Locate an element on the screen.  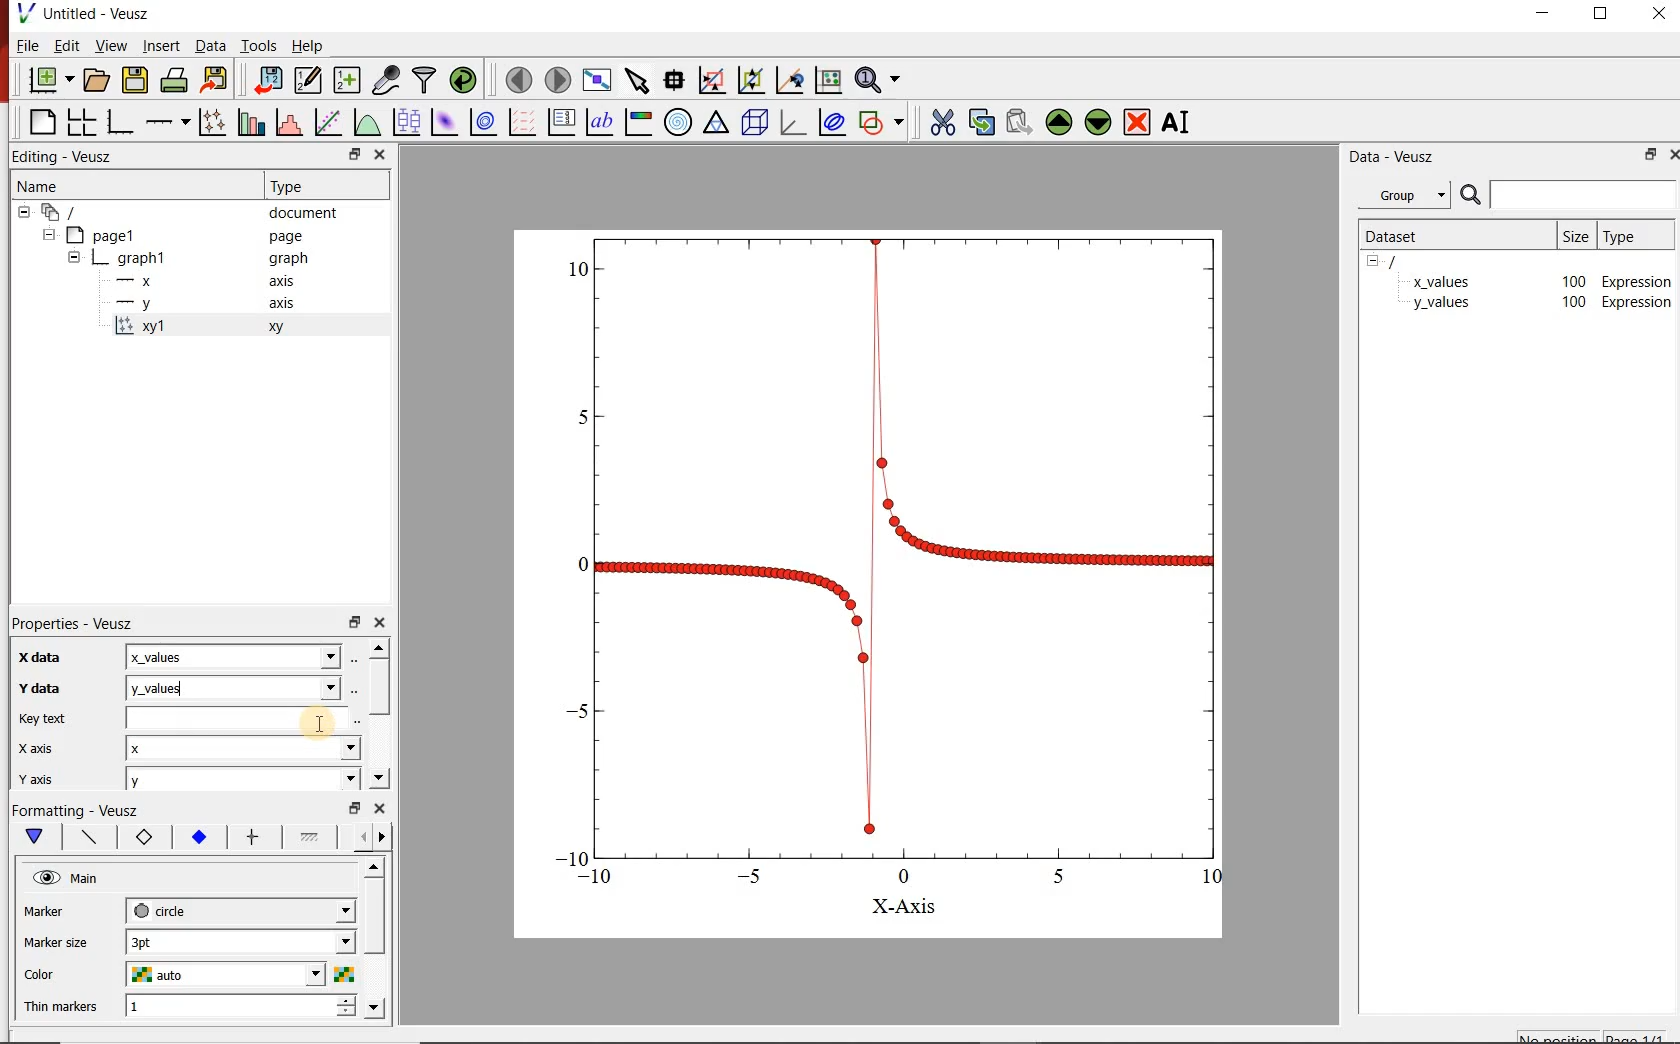
arrange graphs in a grid is located at coordinates (81, 123).